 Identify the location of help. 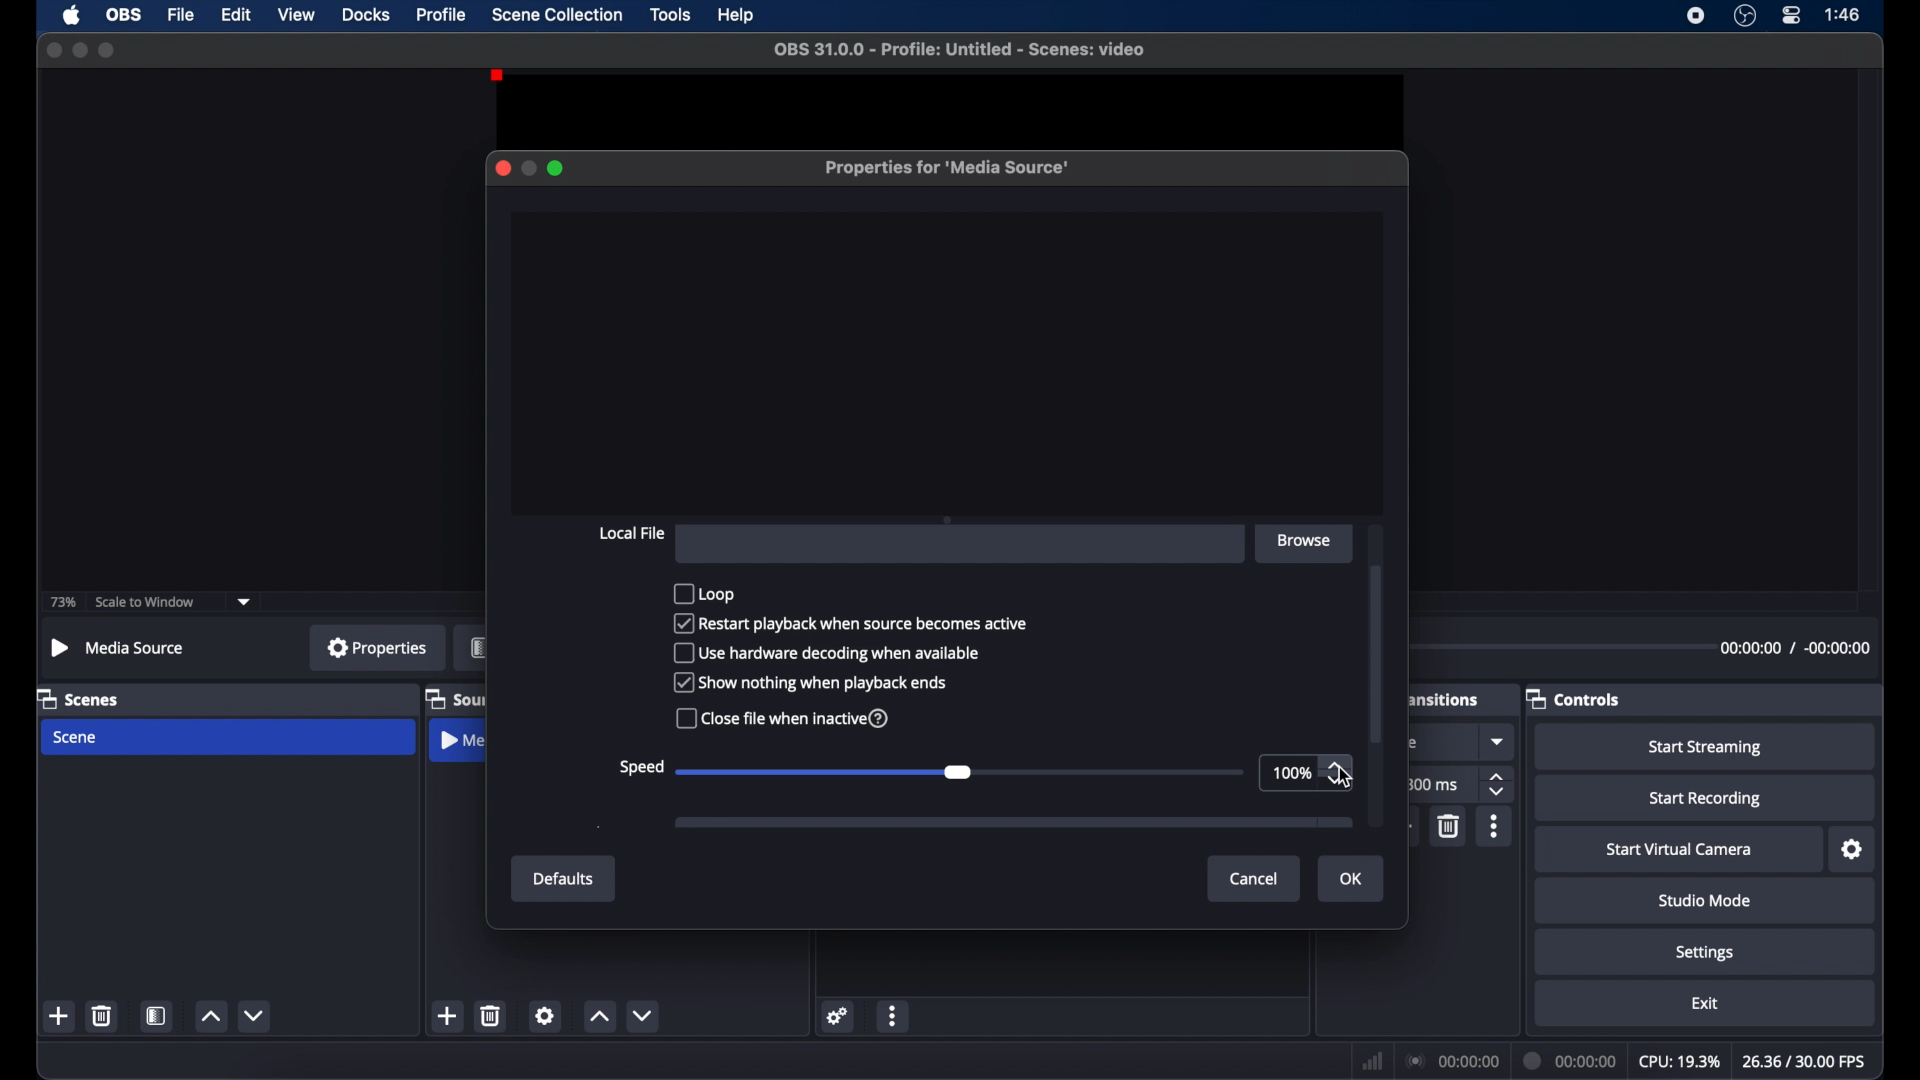
(738, 17).